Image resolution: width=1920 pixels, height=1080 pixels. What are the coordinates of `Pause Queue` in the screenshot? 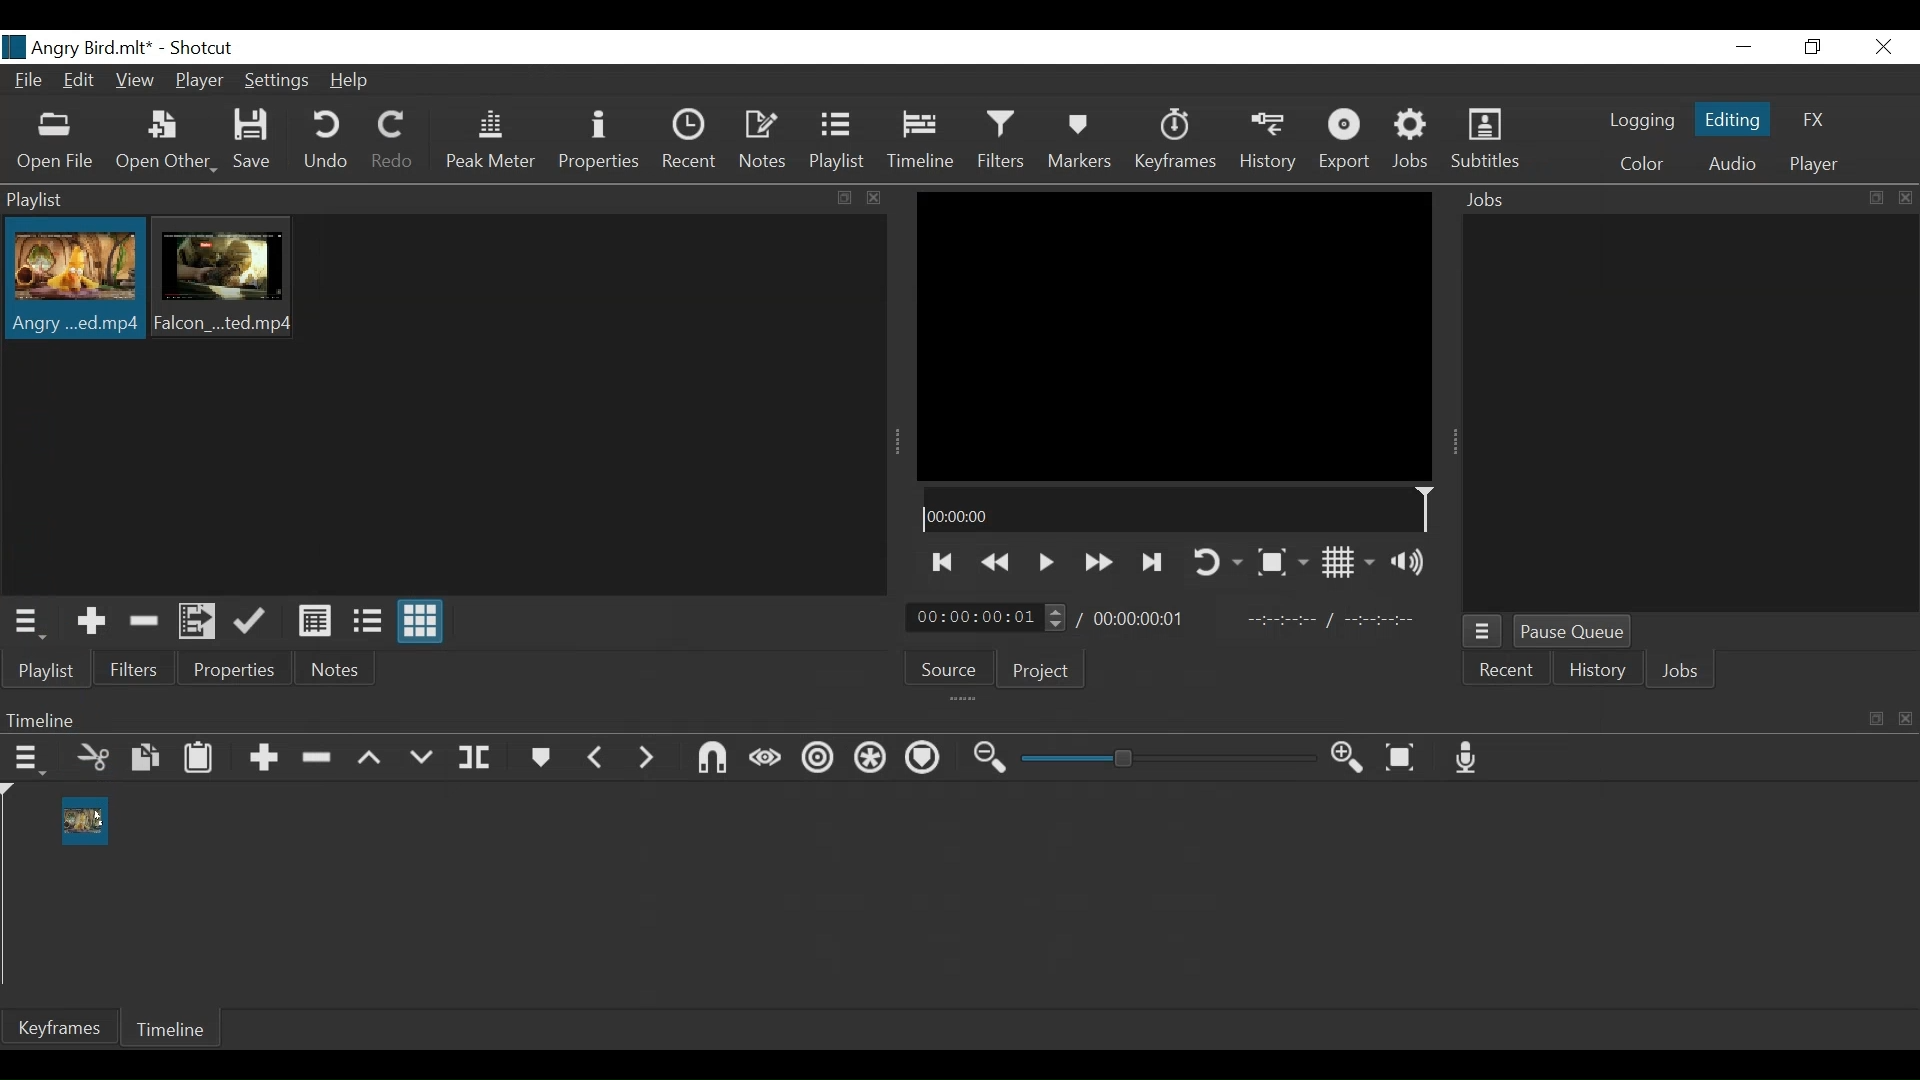 It's located at (1573, 631).